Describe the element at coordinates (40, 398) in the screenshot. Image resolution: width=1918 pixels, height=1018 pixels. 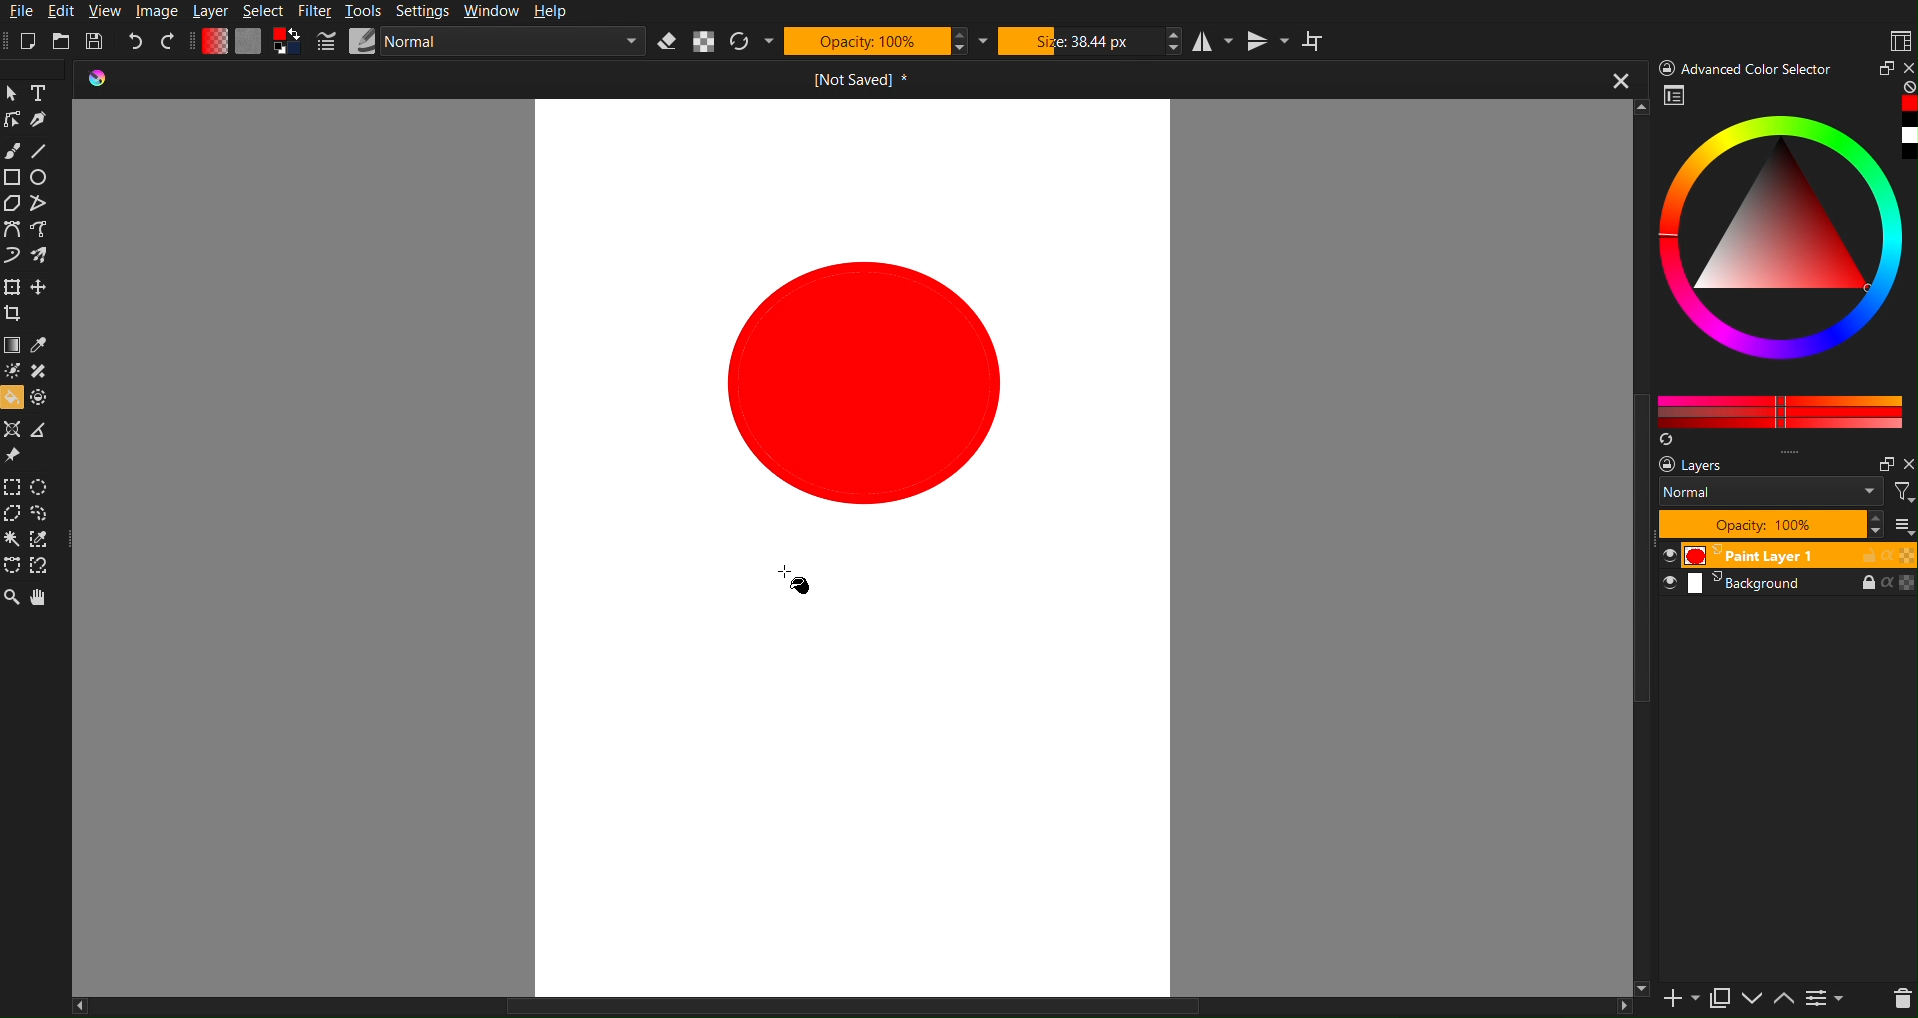
I see `Enclose & Fill` at that location.